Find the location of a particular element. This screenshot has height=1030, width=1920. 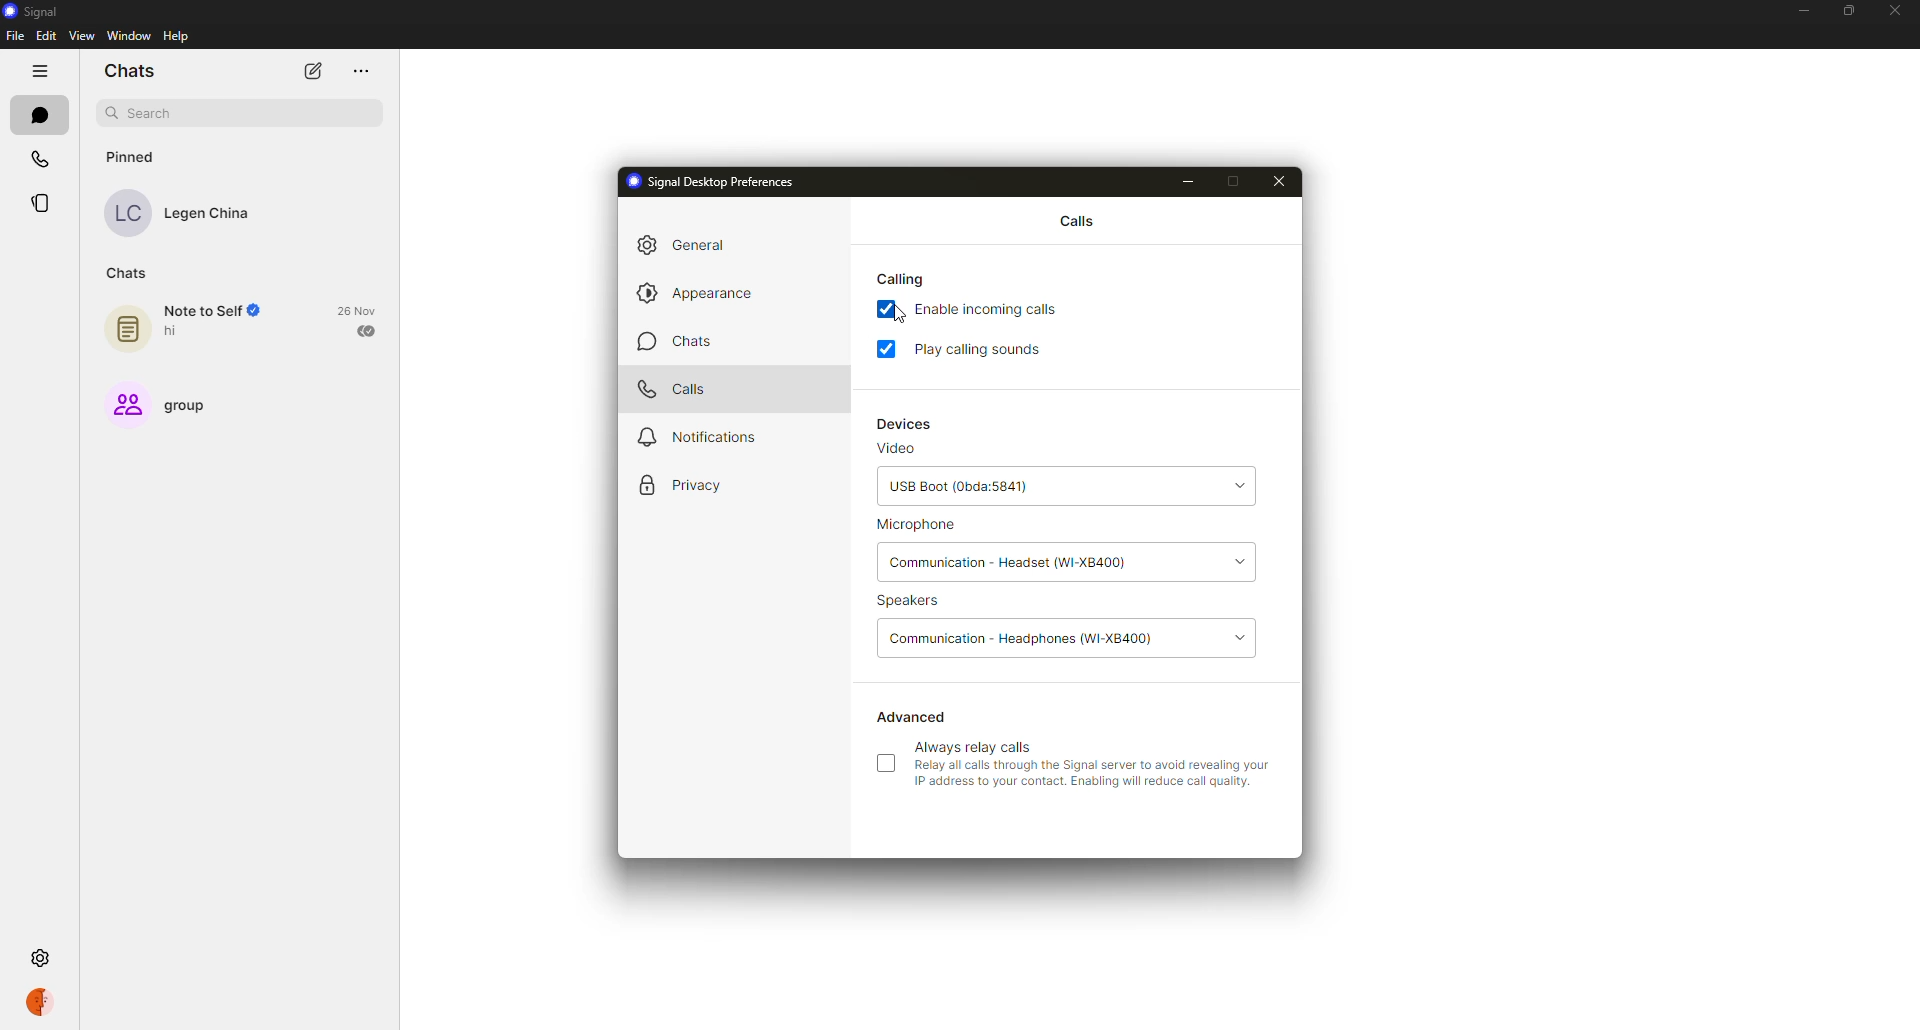

video is located at coordinates (903, 450).